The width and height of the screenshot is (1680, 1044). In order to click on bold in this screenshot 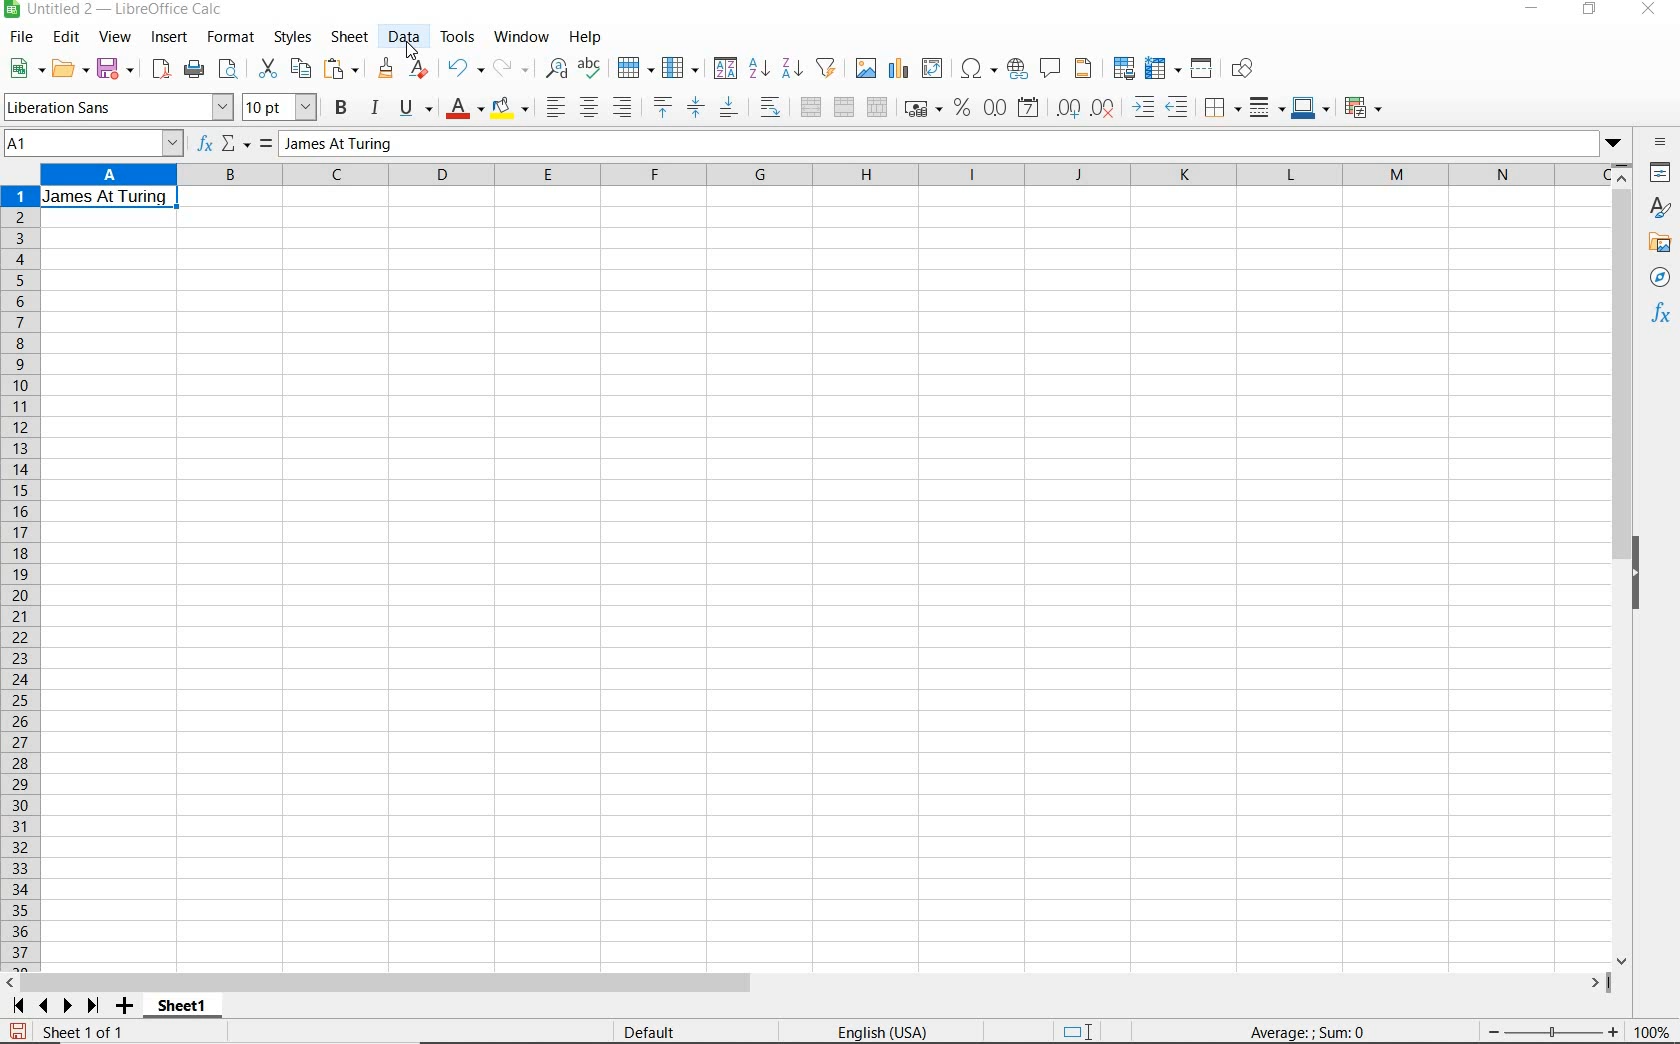, I will do `click(342, 108)`.